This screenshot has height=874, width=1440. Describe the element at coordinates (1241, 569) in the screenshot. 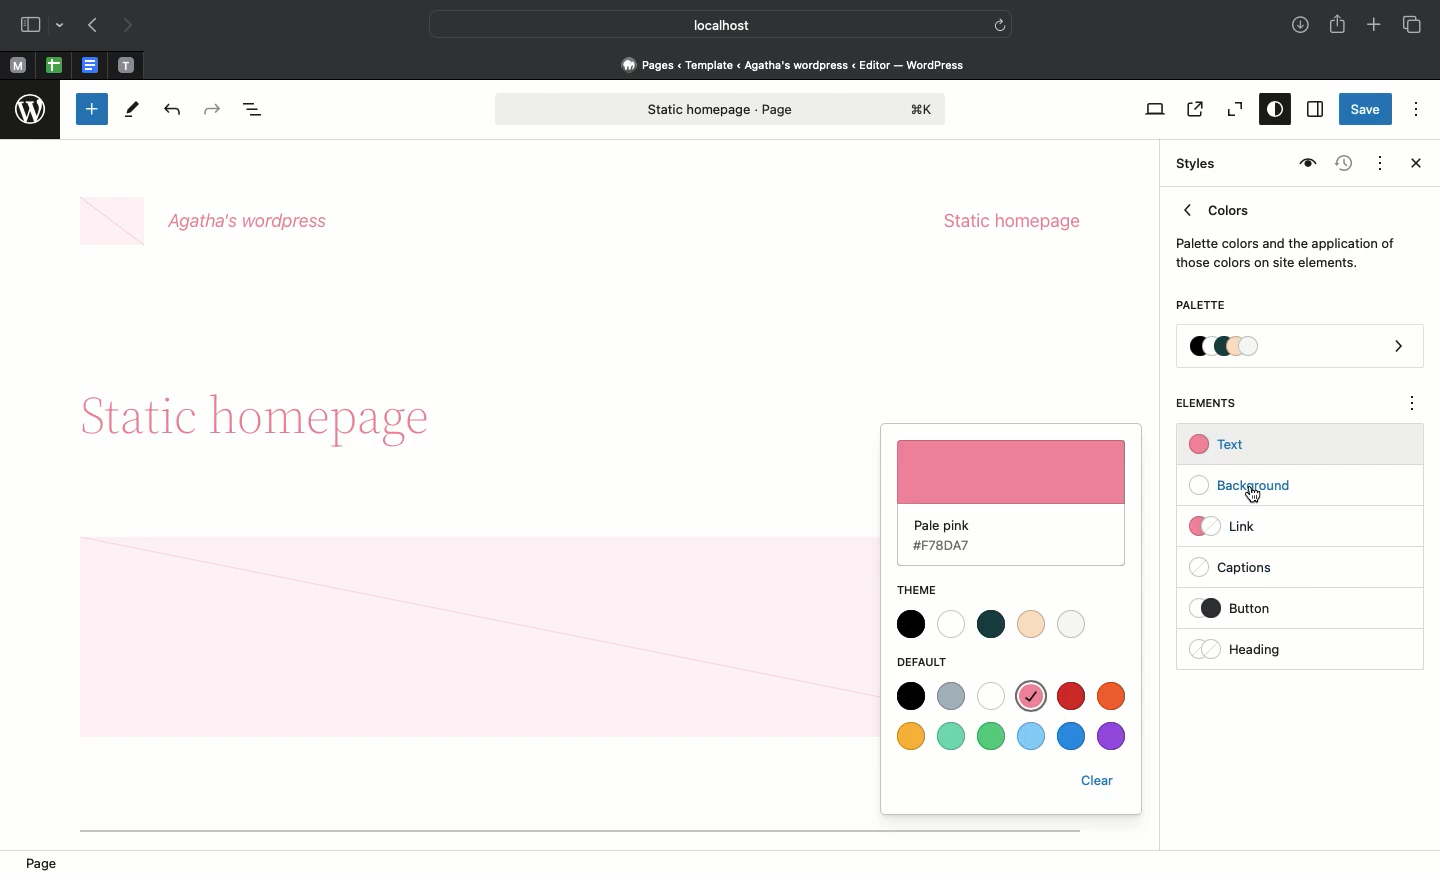

I see `Captions` at that location.